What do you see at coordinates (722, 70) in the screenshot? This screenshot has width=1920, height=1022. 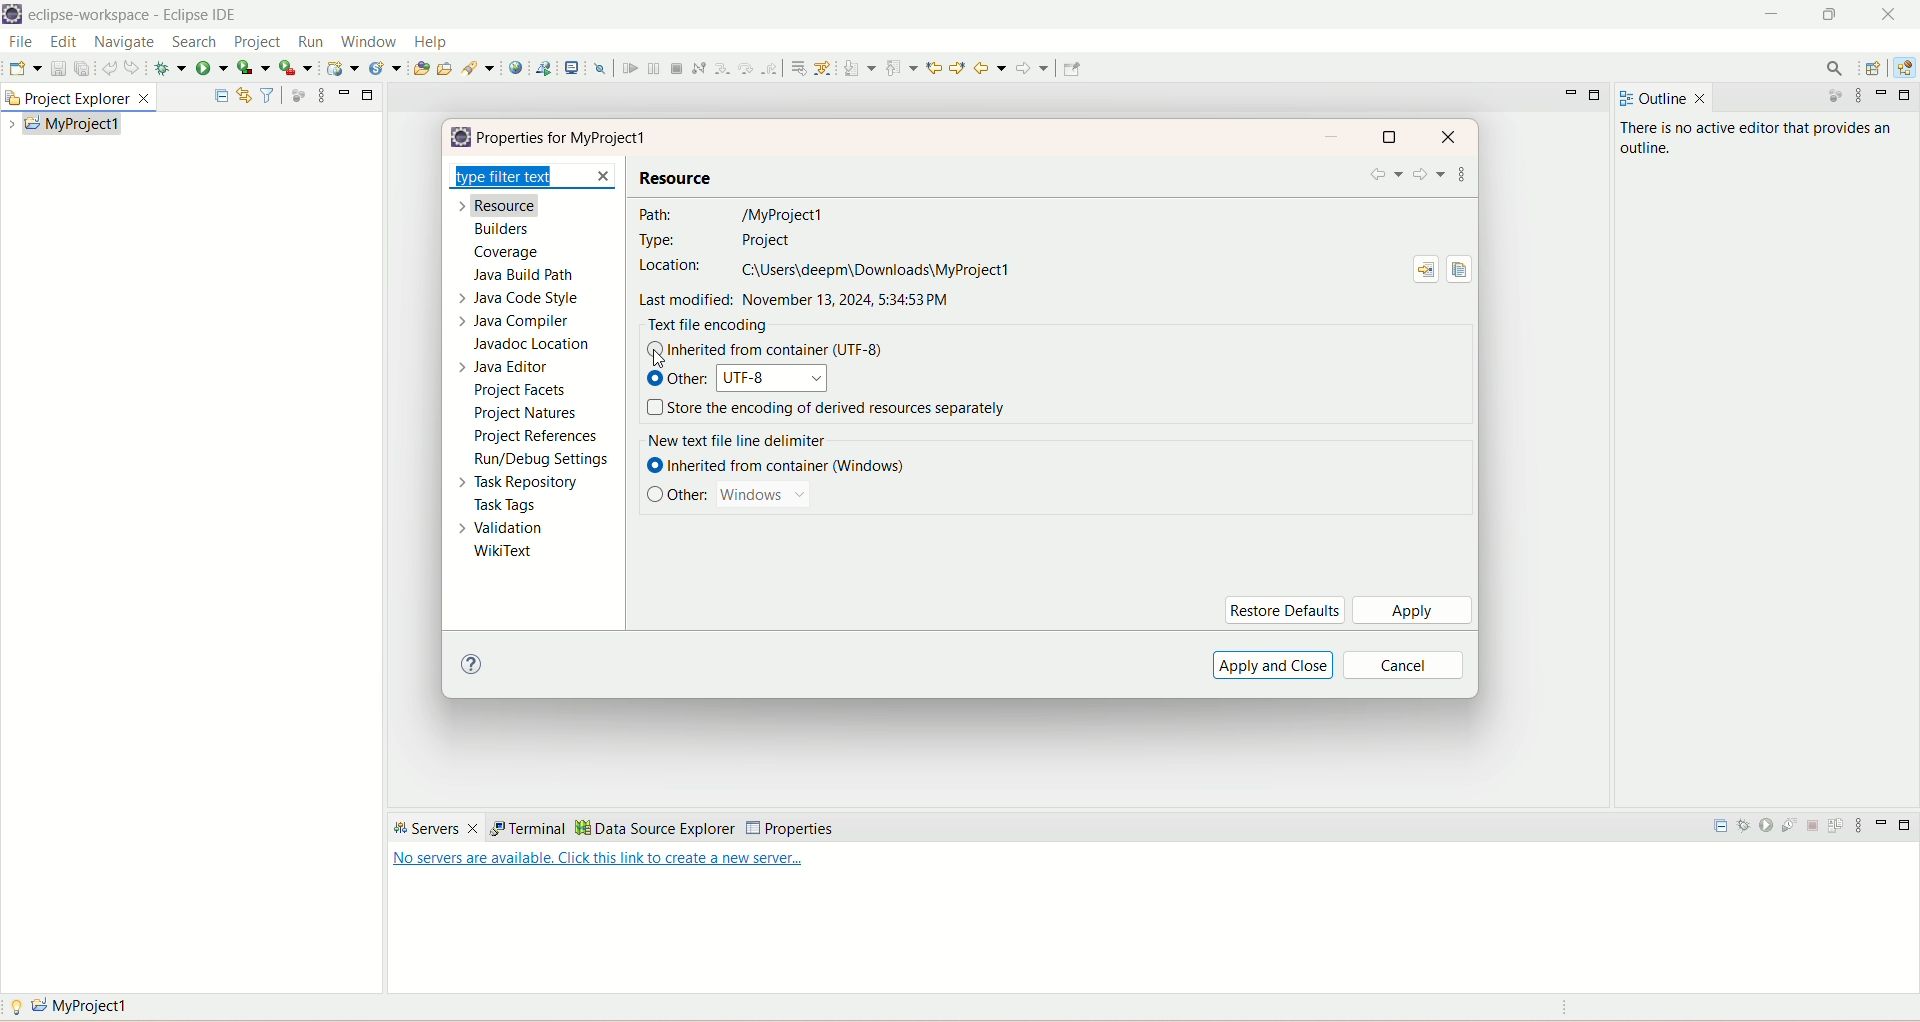 I see `step into` at bounding box center [722, 70].